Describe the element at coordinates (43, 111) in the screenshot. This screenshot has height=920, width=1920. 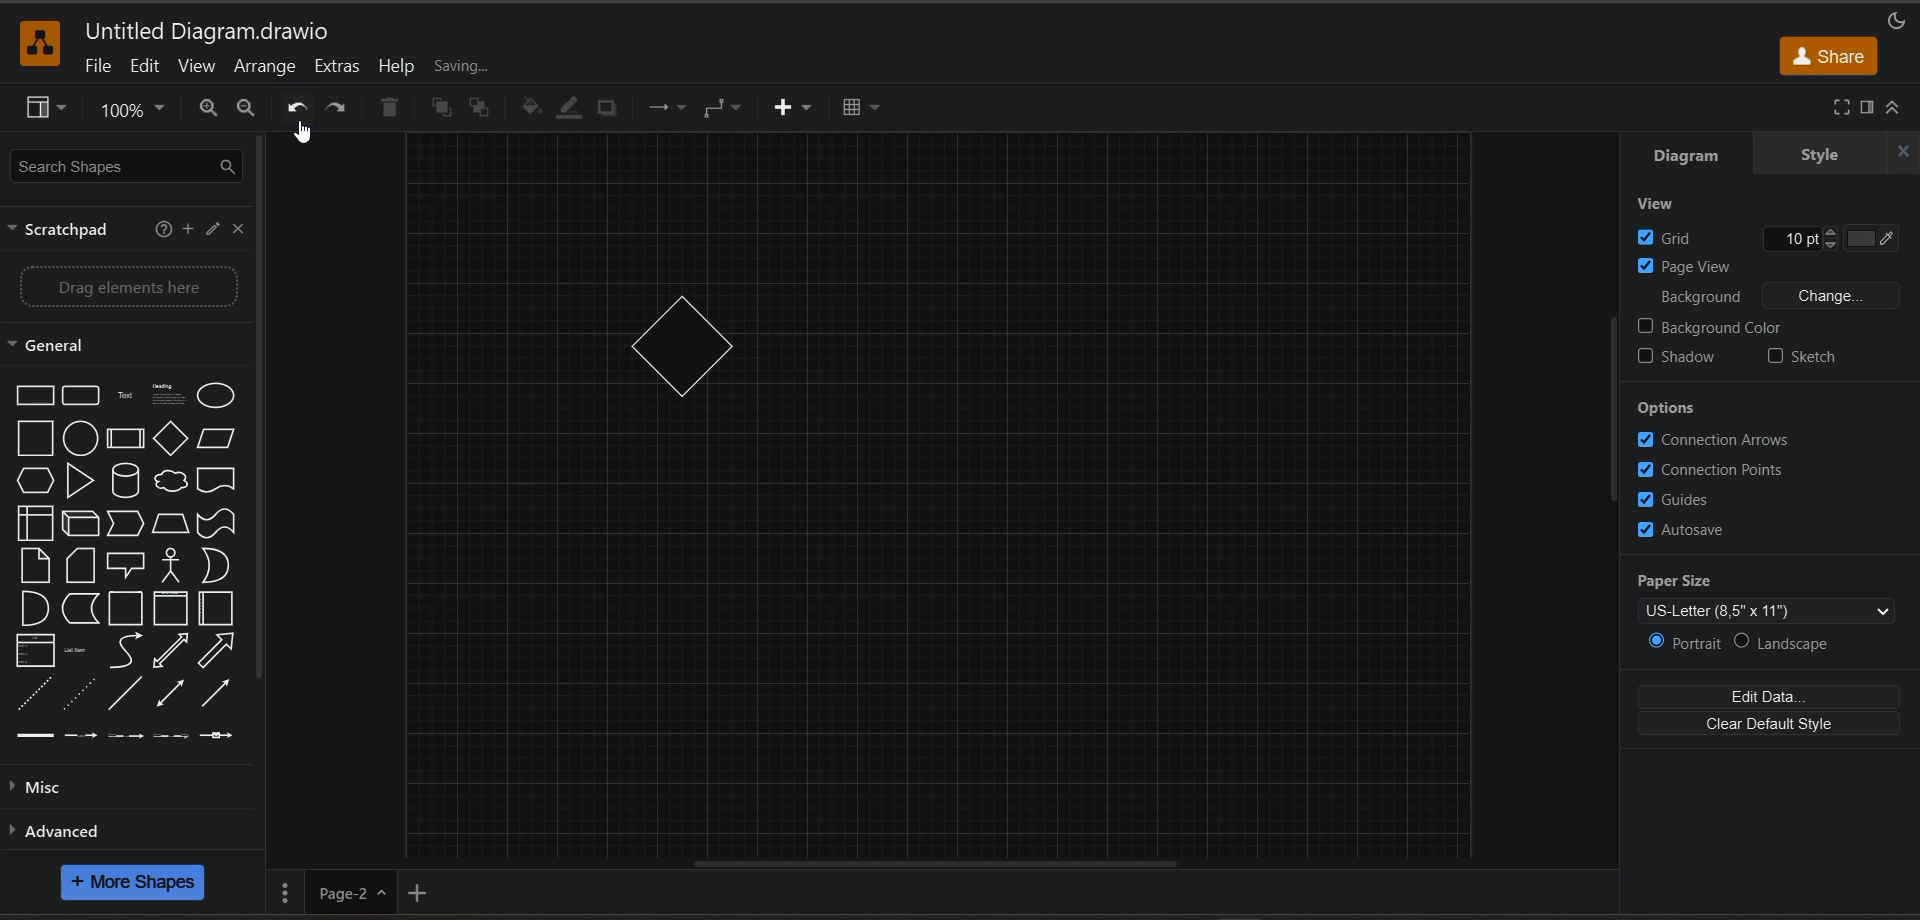
I see `view` at that location.